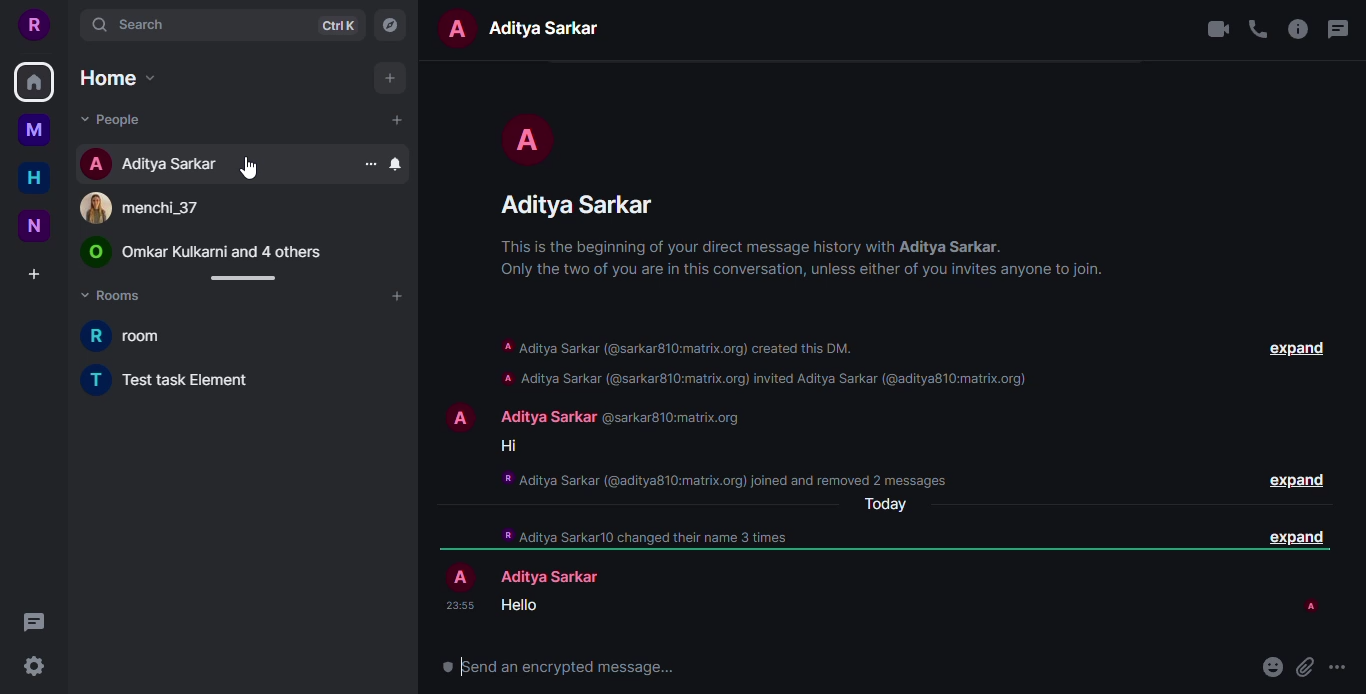 The image size is (1366, 694). I want to click on emoji, so click(1272, 667).